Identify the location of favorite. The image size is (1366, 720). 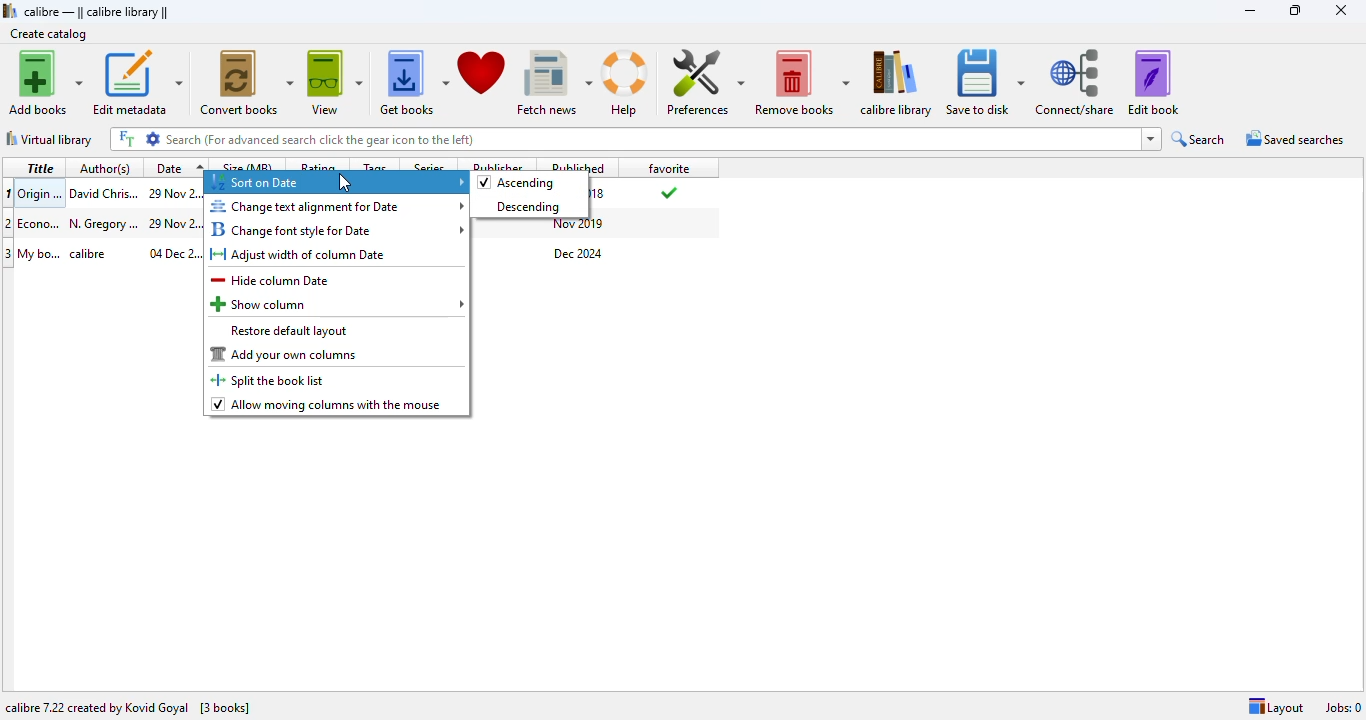
(668, 167).